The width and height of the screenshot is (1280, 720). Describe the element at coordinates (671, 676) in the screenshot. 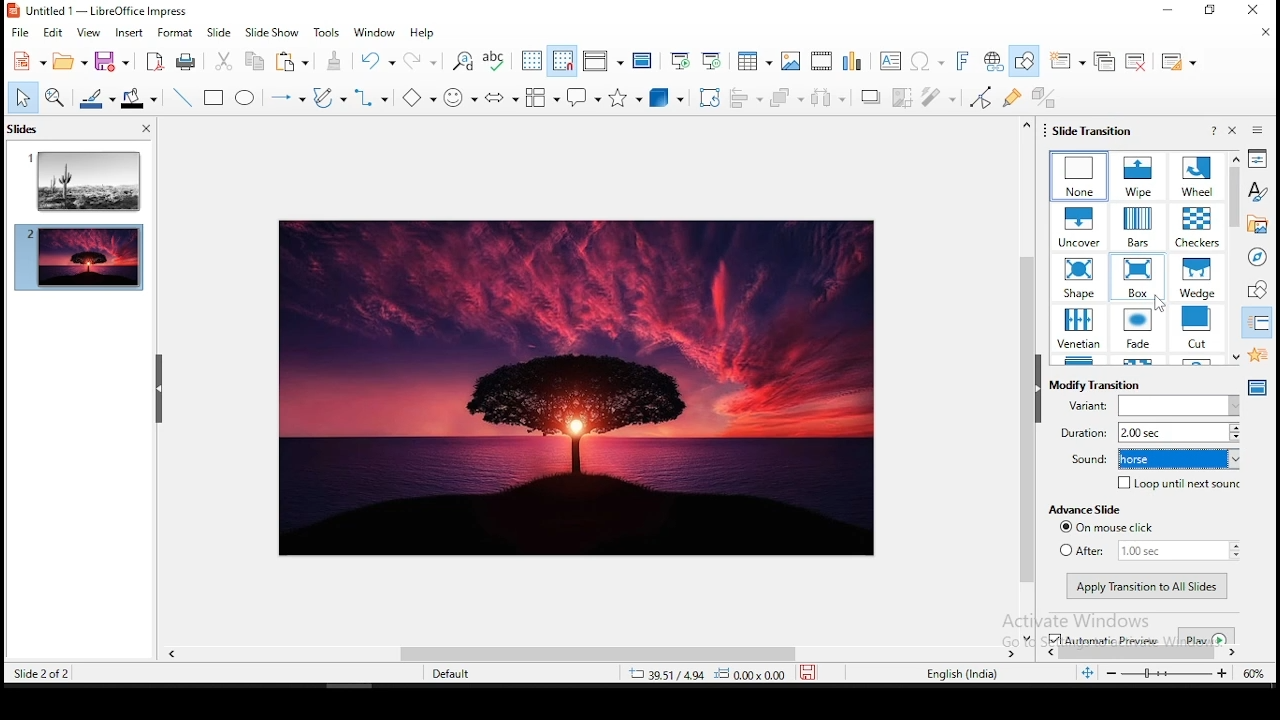

I see `39.51/4.94` at that location.